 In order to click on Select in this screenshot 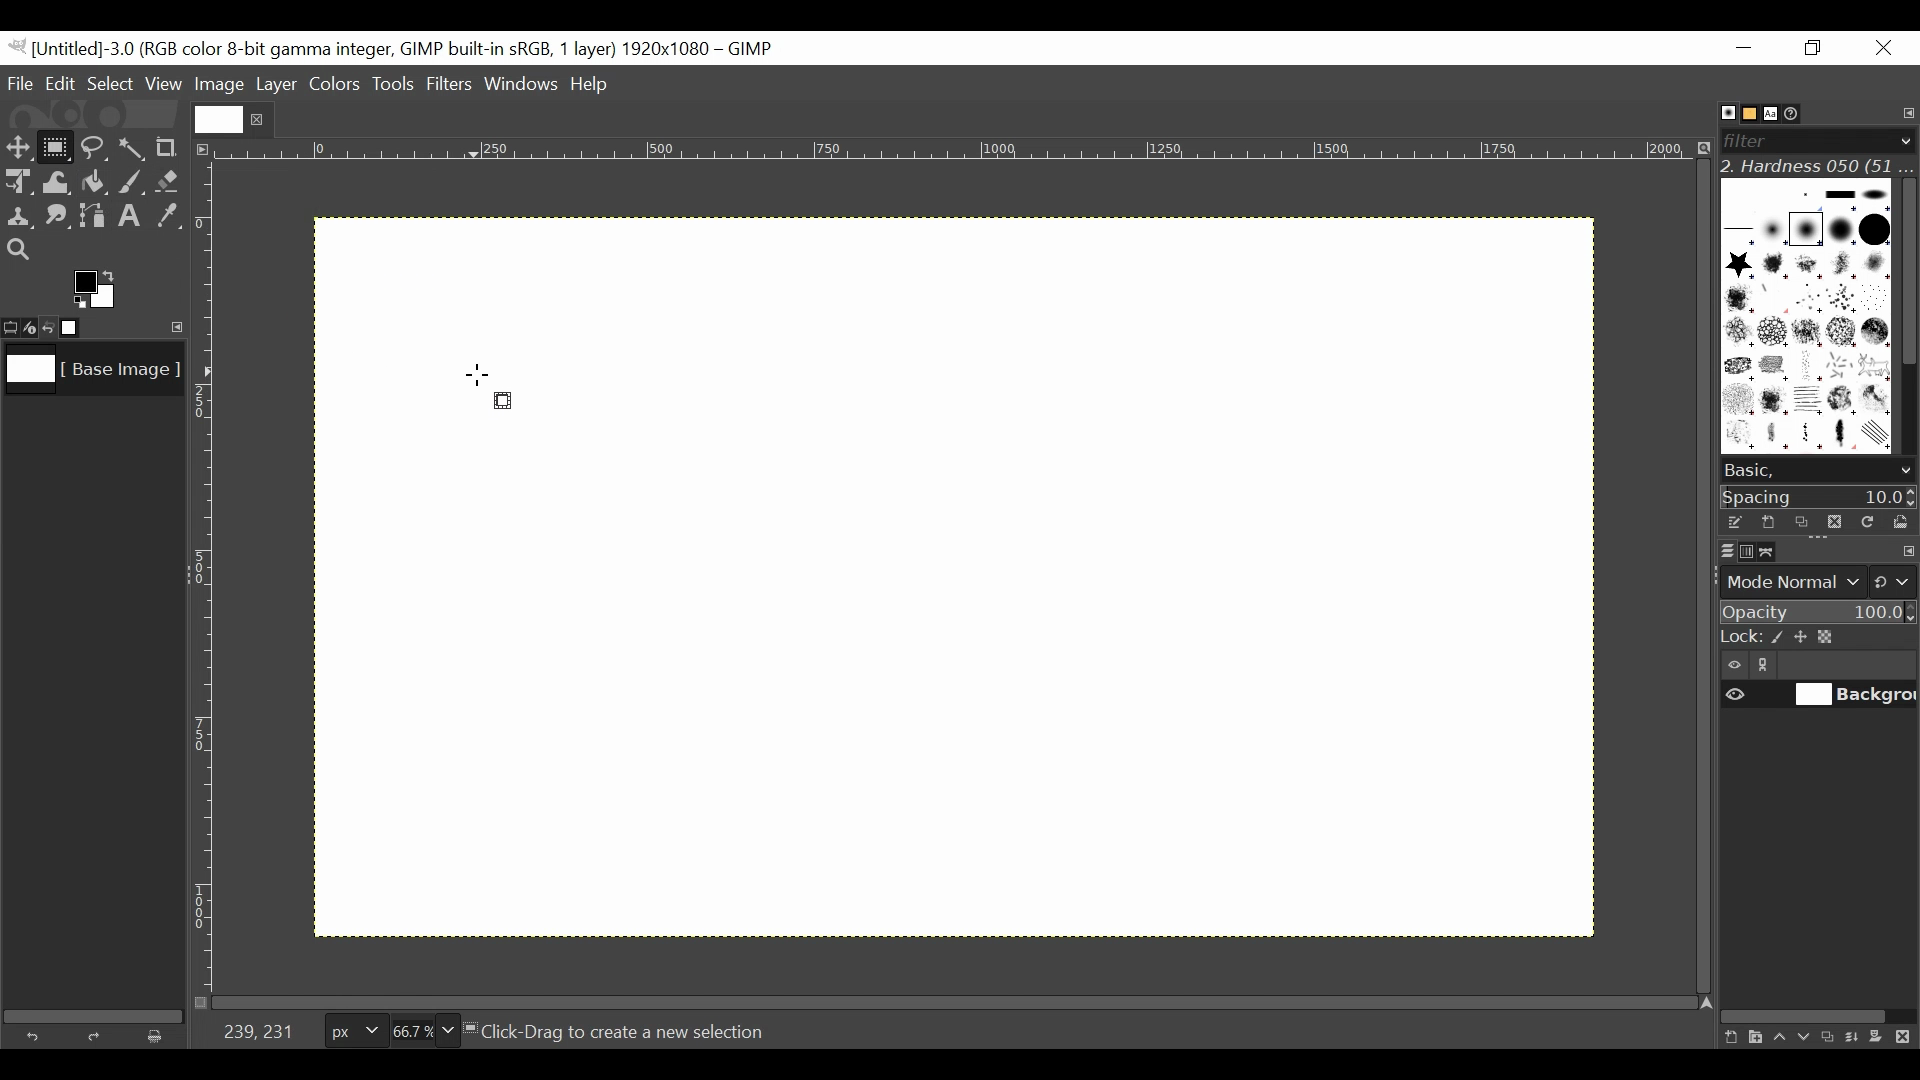, I will do `click(111, 83)`.